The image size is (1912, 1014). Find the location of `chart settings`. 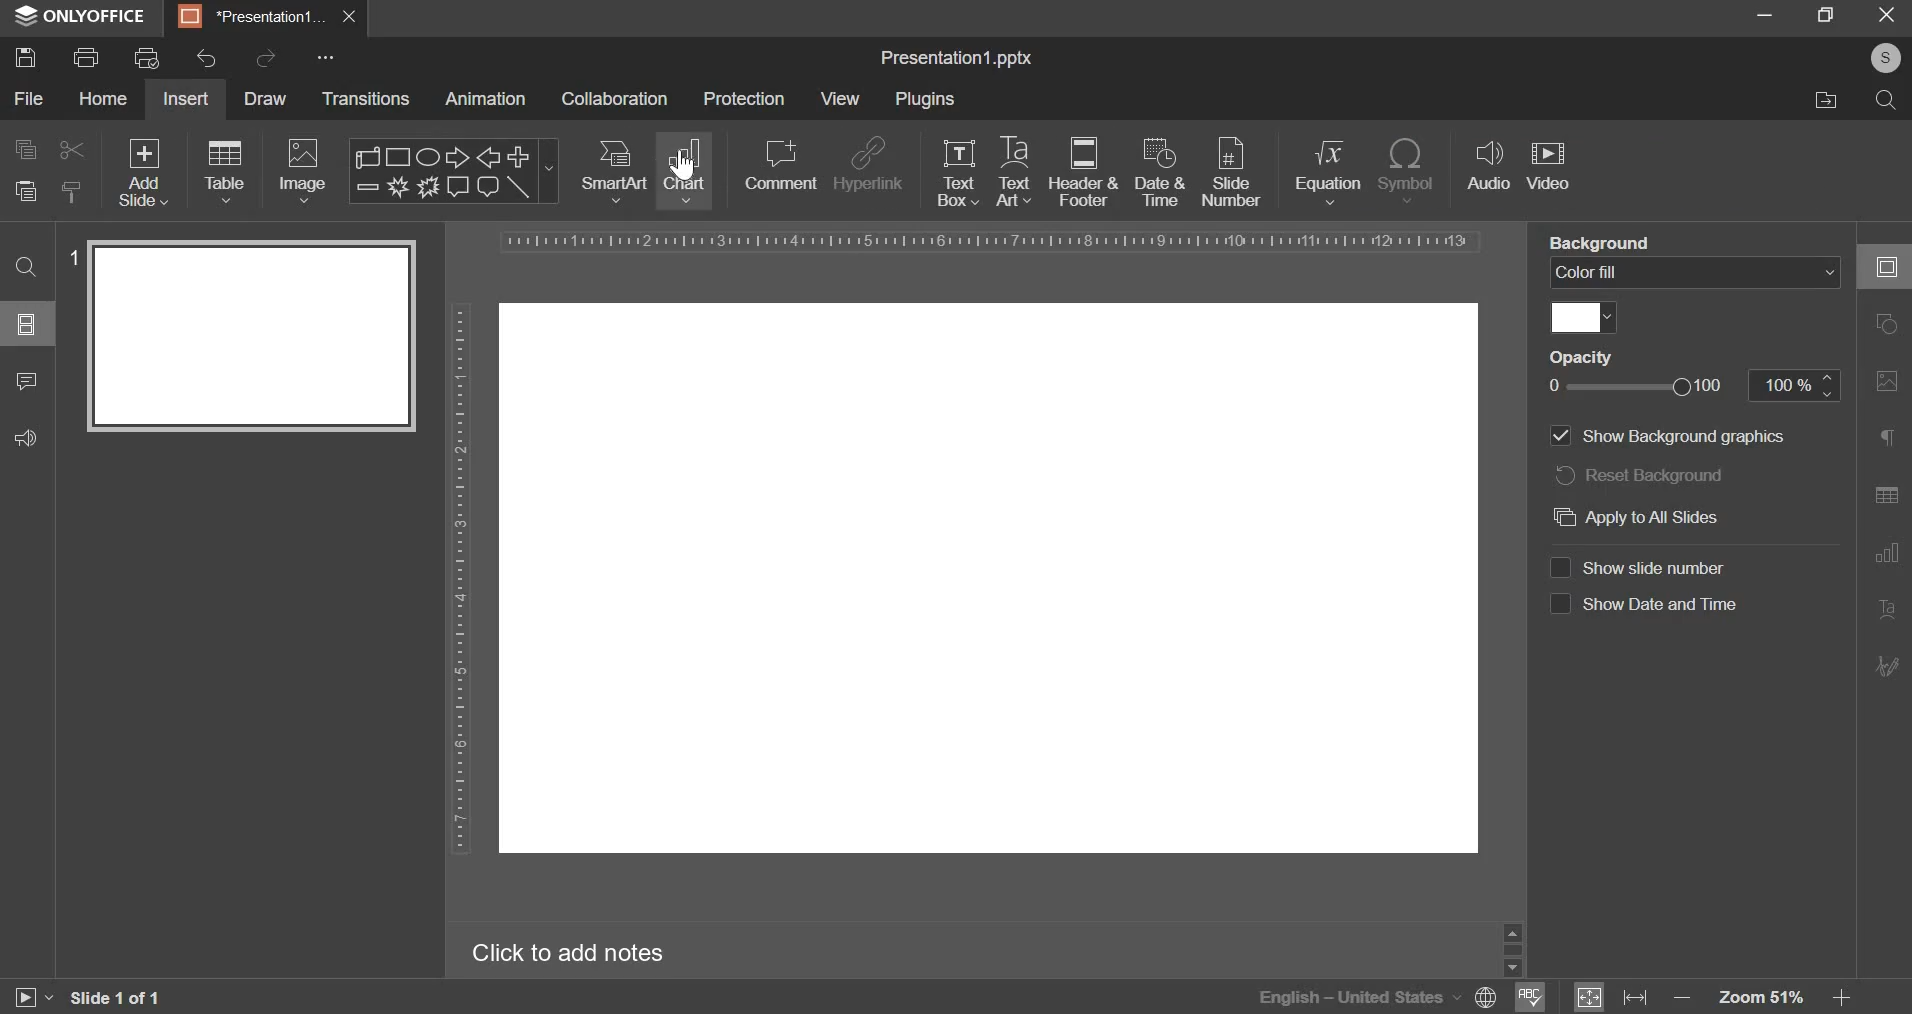

chart settings is located at coordinates (1886, 559).